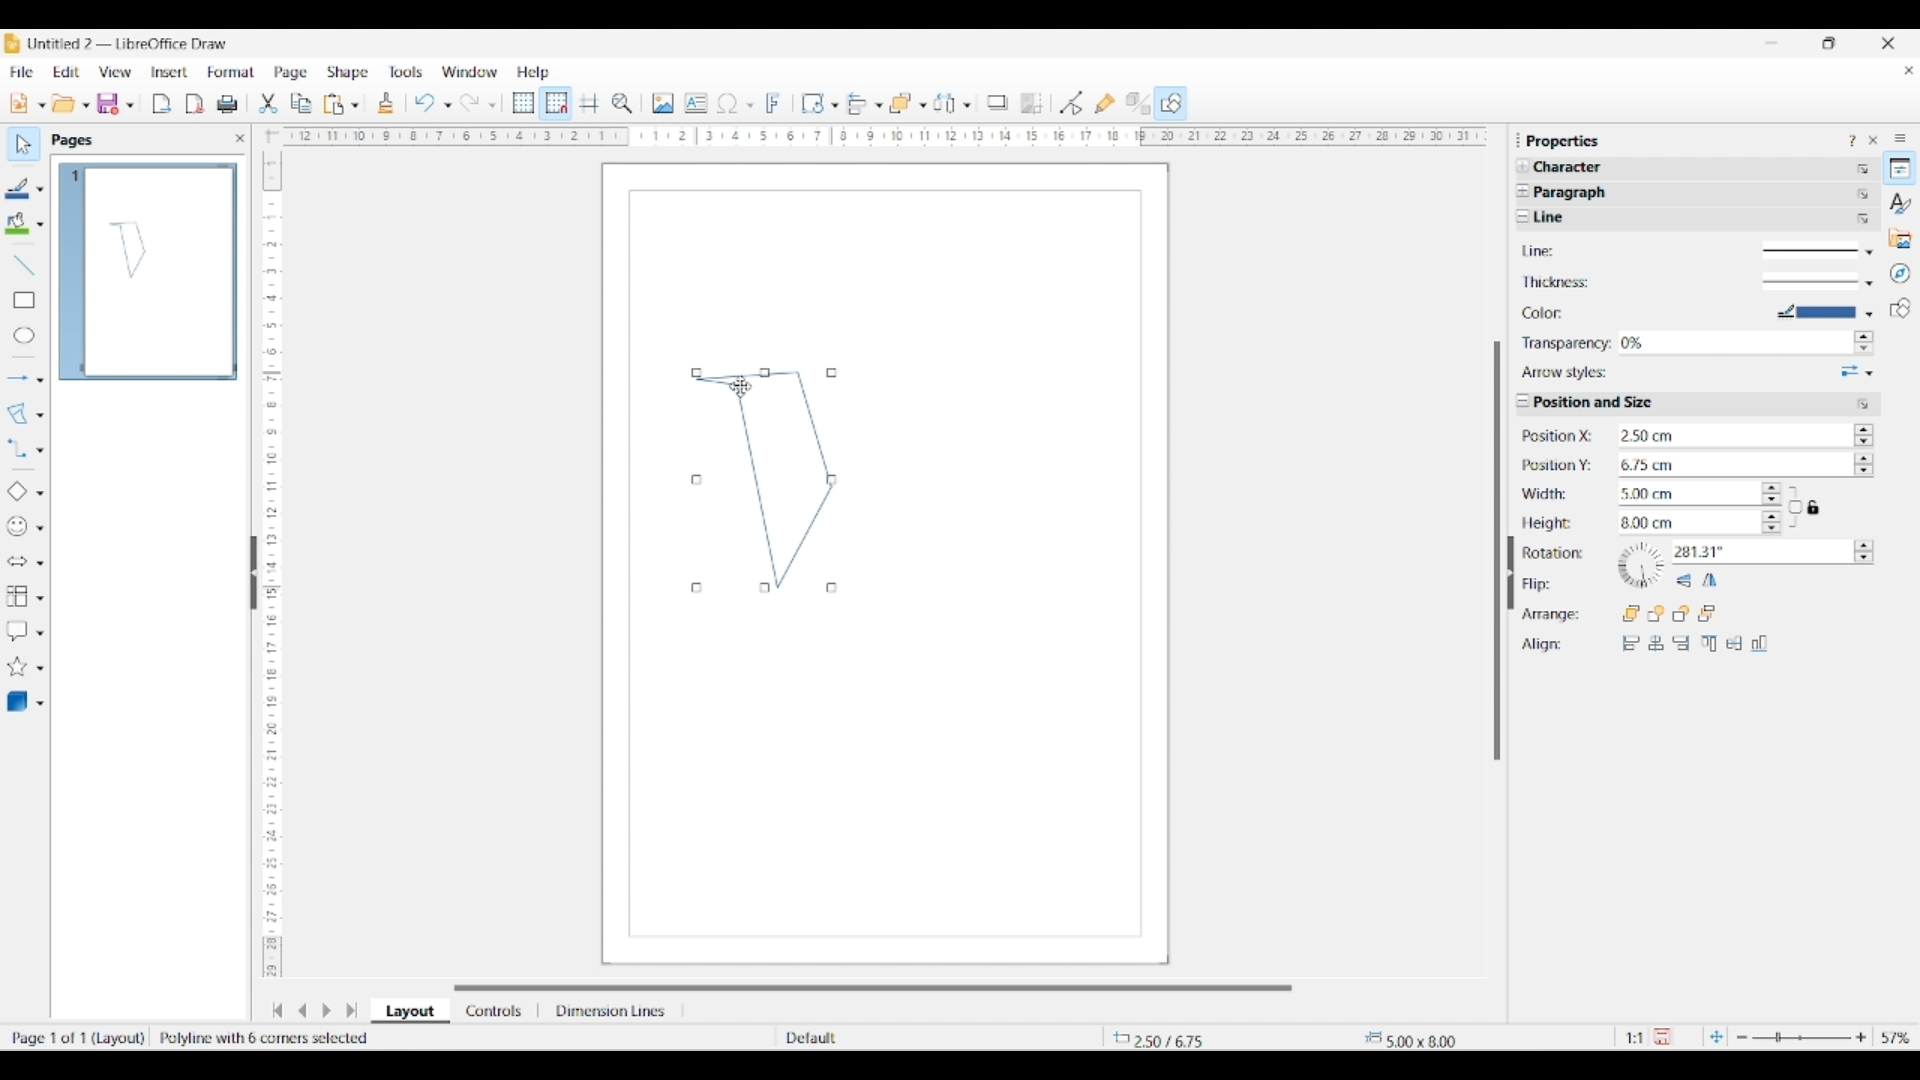 Image resolution: width=1920 pixels, height=1080 pixels. Describe the element at coordinates (349, 73) in the screenshot. I see `Shape` at that location.